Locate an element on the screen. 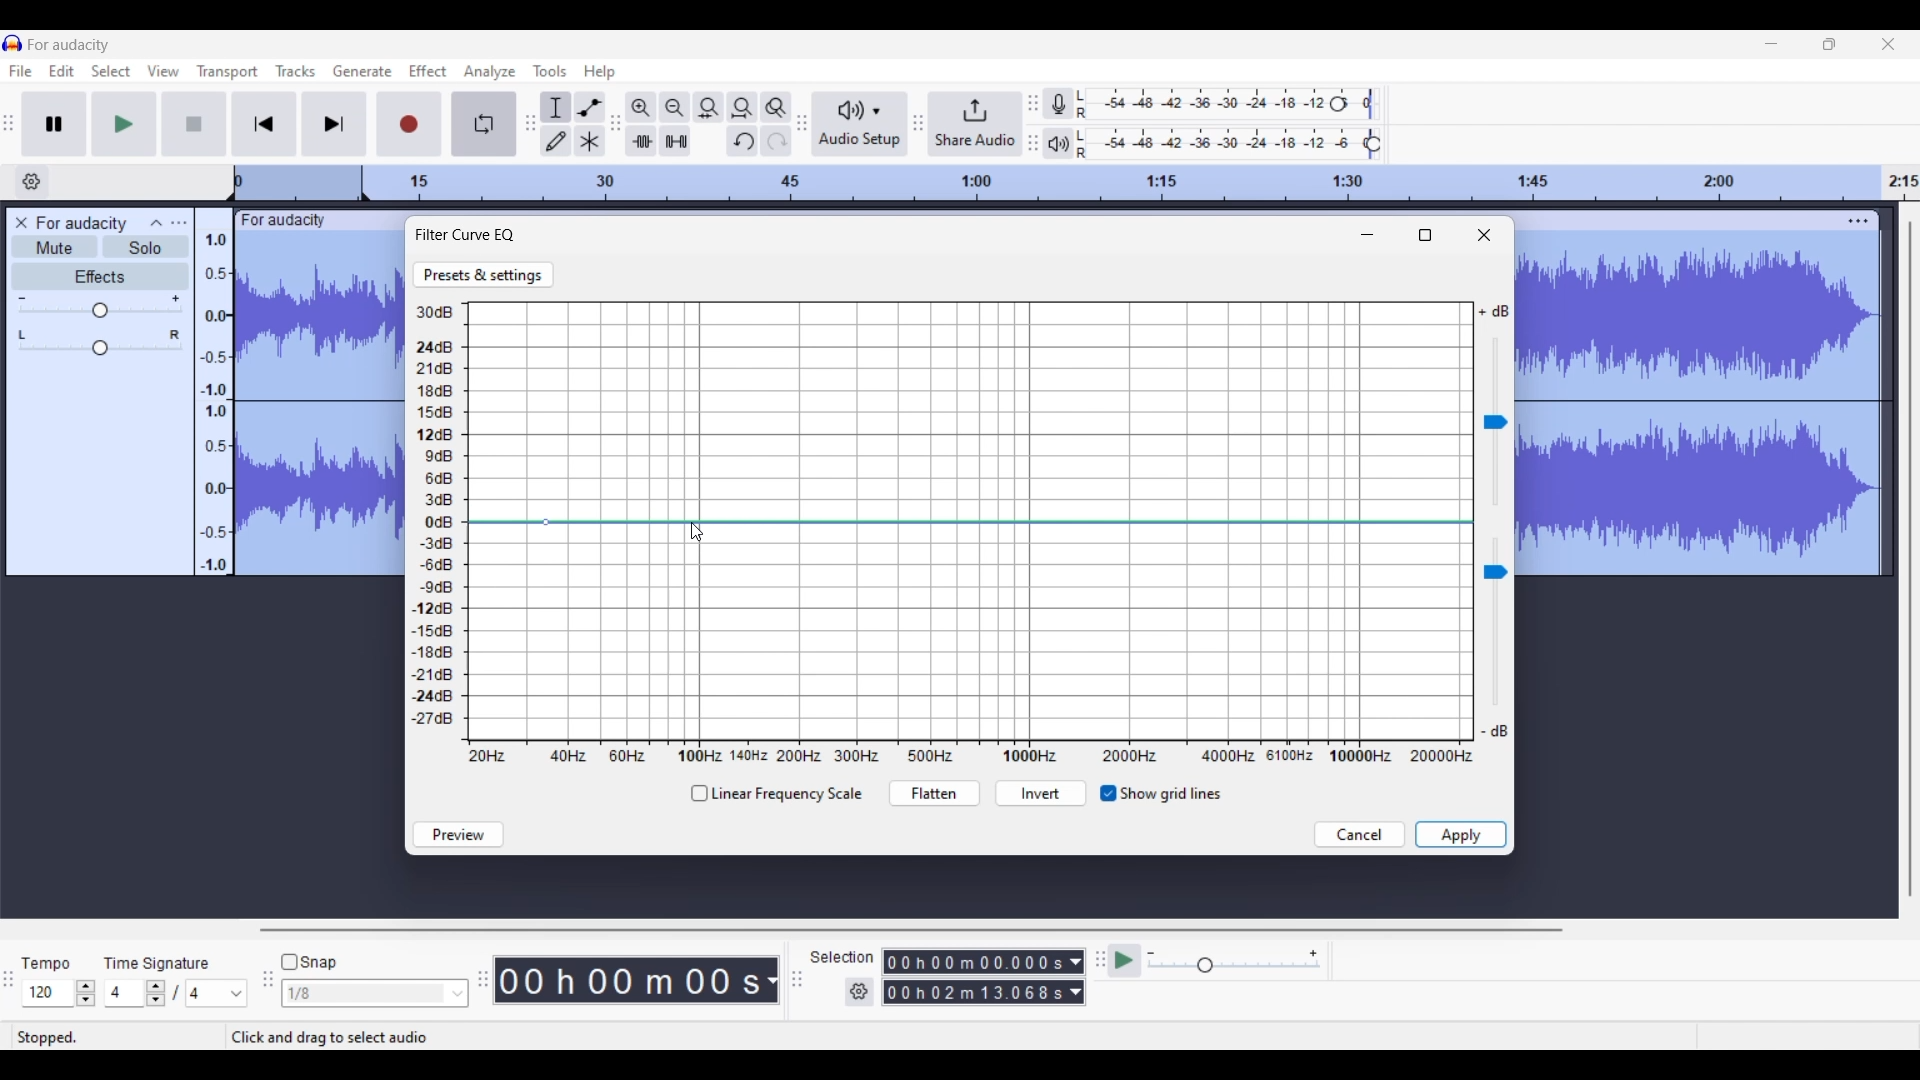 This screenshot has width=1920, height=1080. Stop is located at coordinates (194, 123).